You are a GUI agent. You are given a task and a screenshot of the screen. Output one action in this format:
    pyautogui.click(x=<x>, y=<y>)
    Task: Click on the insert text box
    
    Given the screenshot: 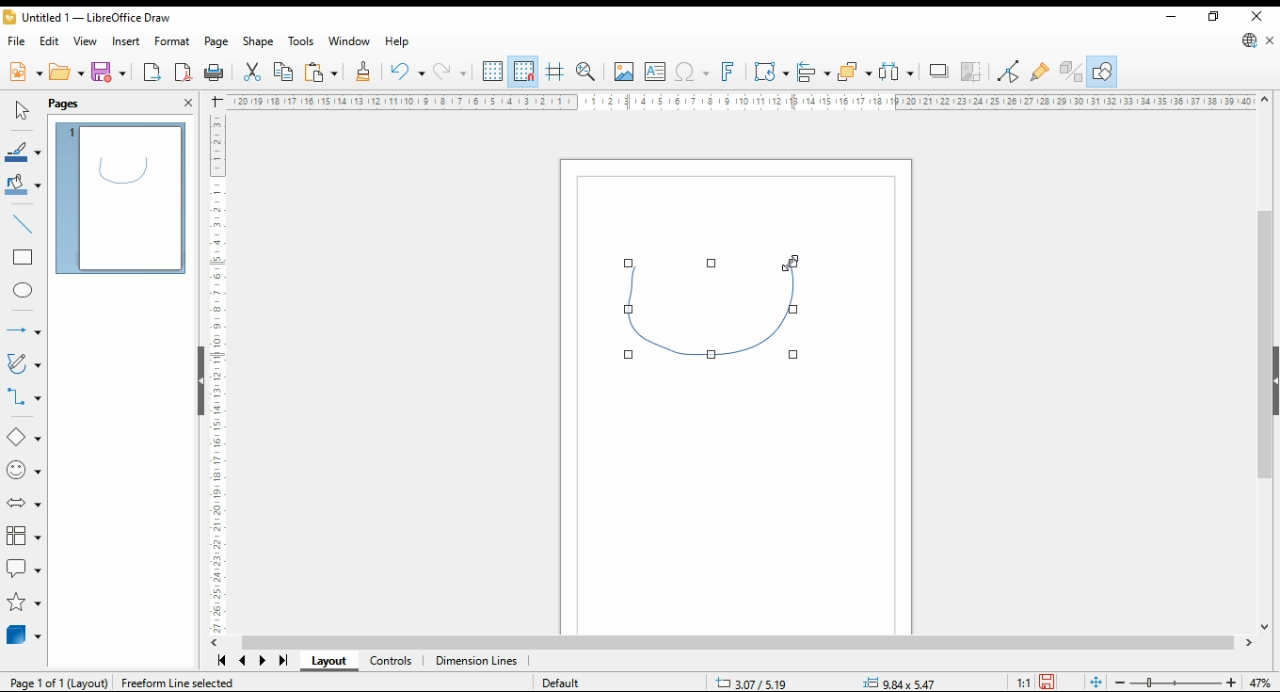 What is the action you would take?
    pyautogui.click(x=655, y=73)
    